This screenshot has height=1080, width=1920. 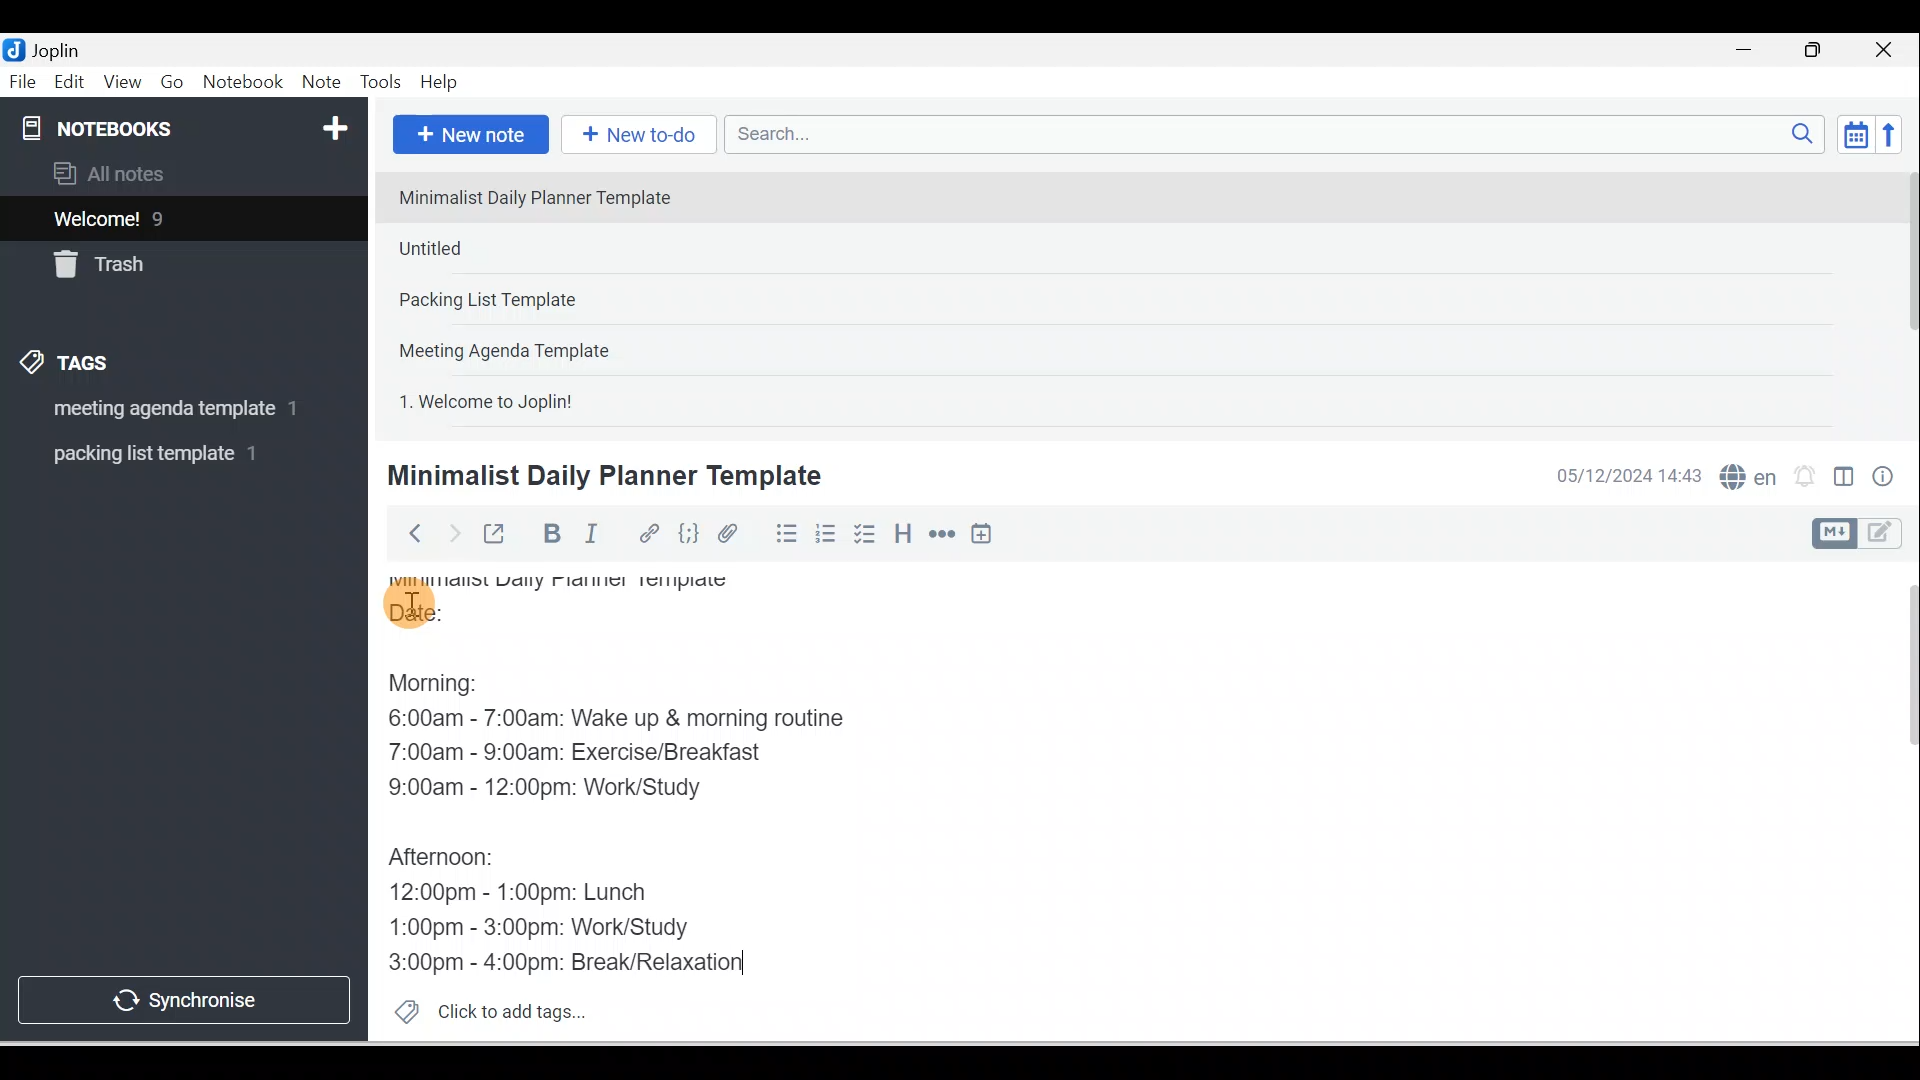 I want to click on 1:00pm - 3:00pm: Work/Study, so click(x=542, y=929).